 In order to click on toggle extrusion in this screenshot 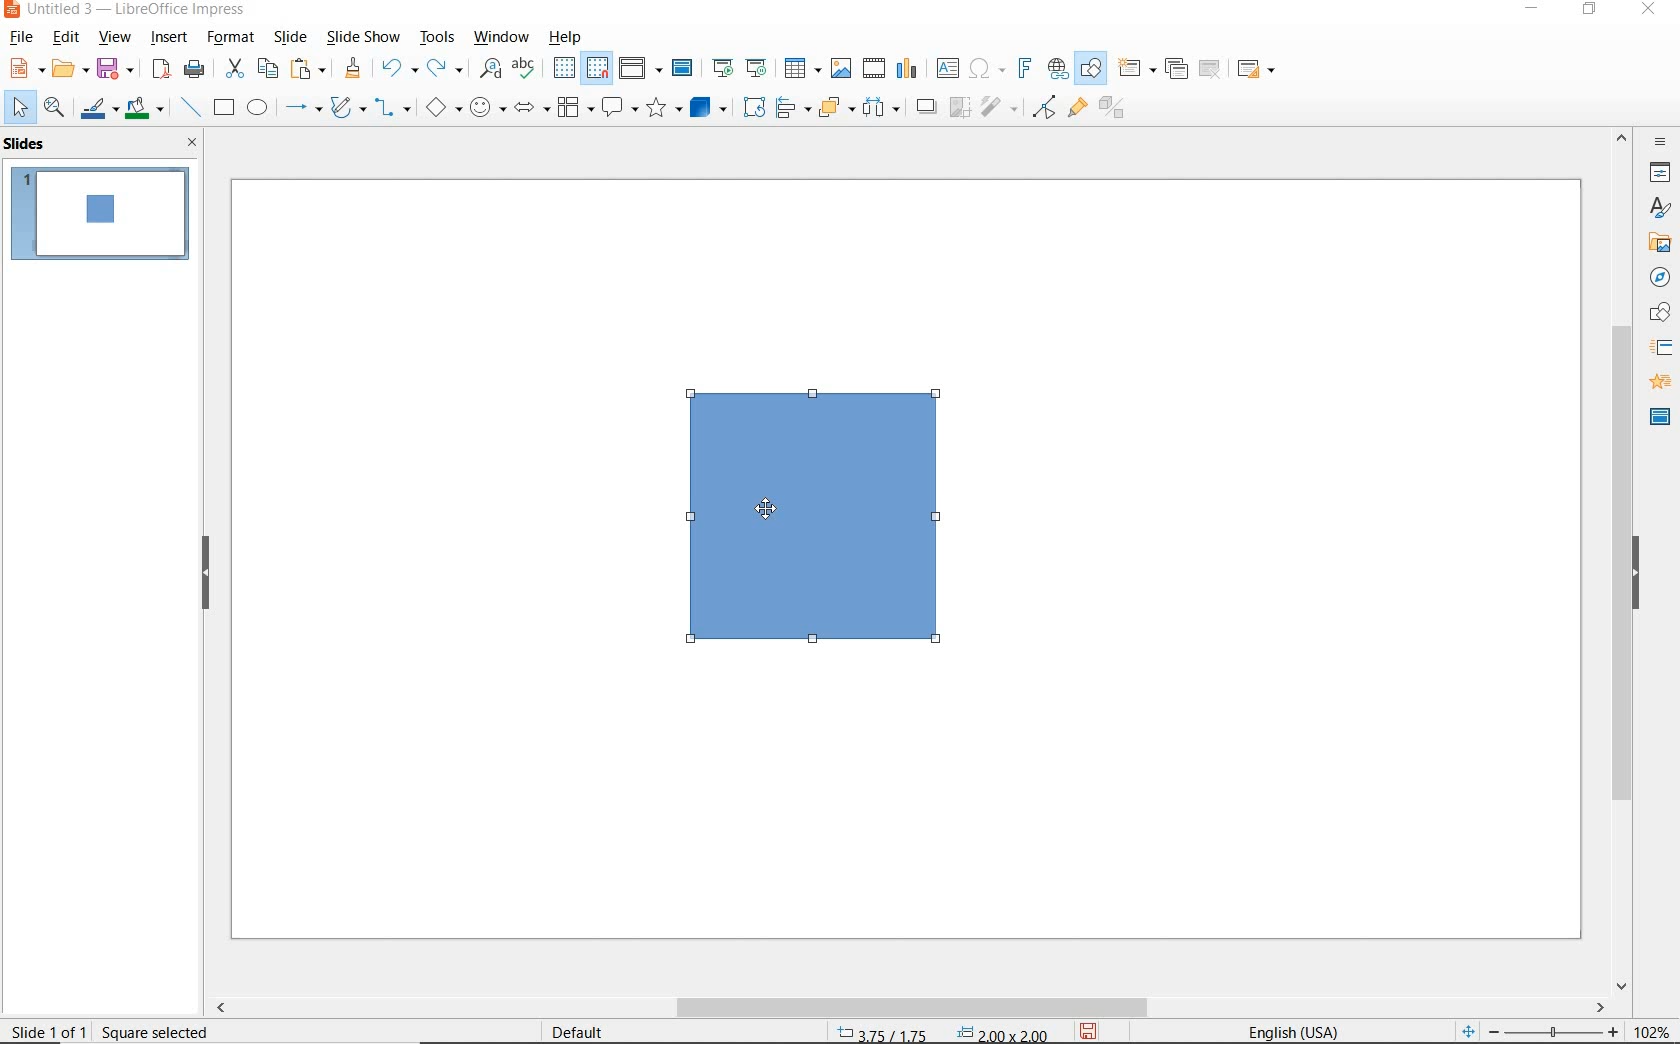, I will do `click(1110, 110)`.